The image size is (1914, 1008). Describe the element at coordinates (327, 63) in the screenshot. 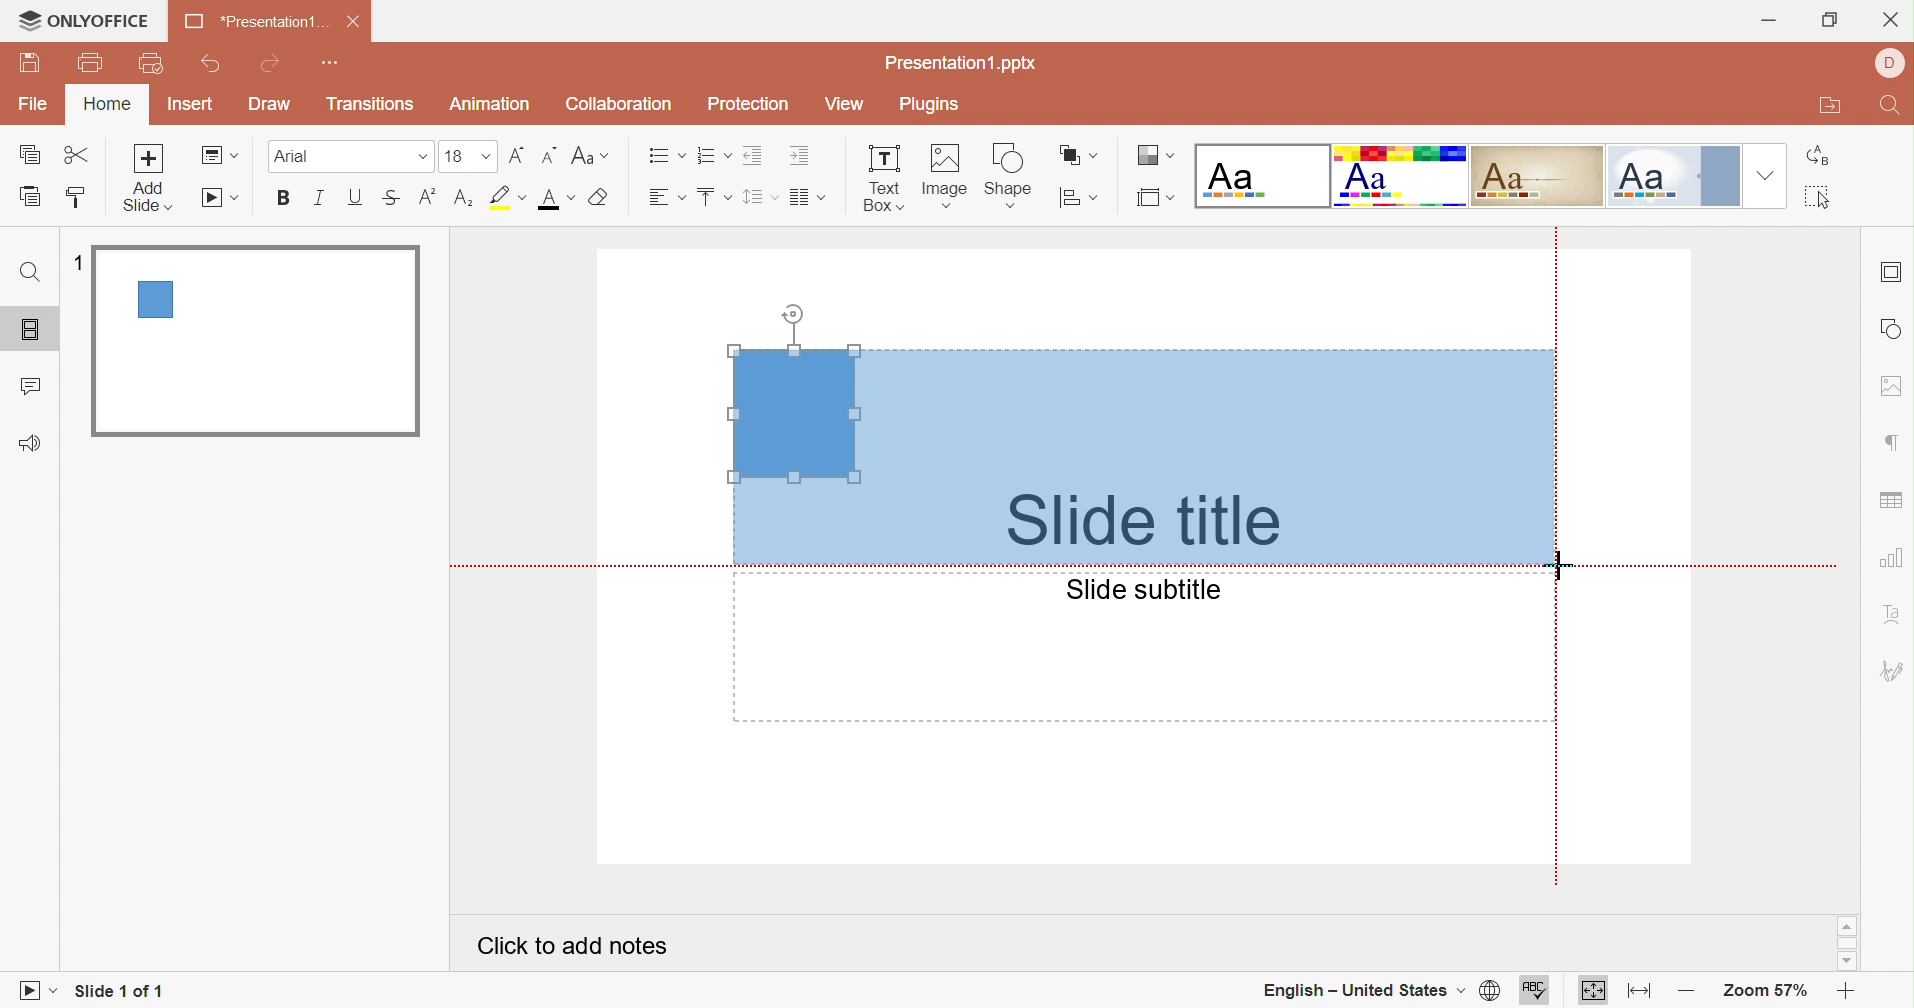

I see `Customize Quick Access Toolbar` at that location.